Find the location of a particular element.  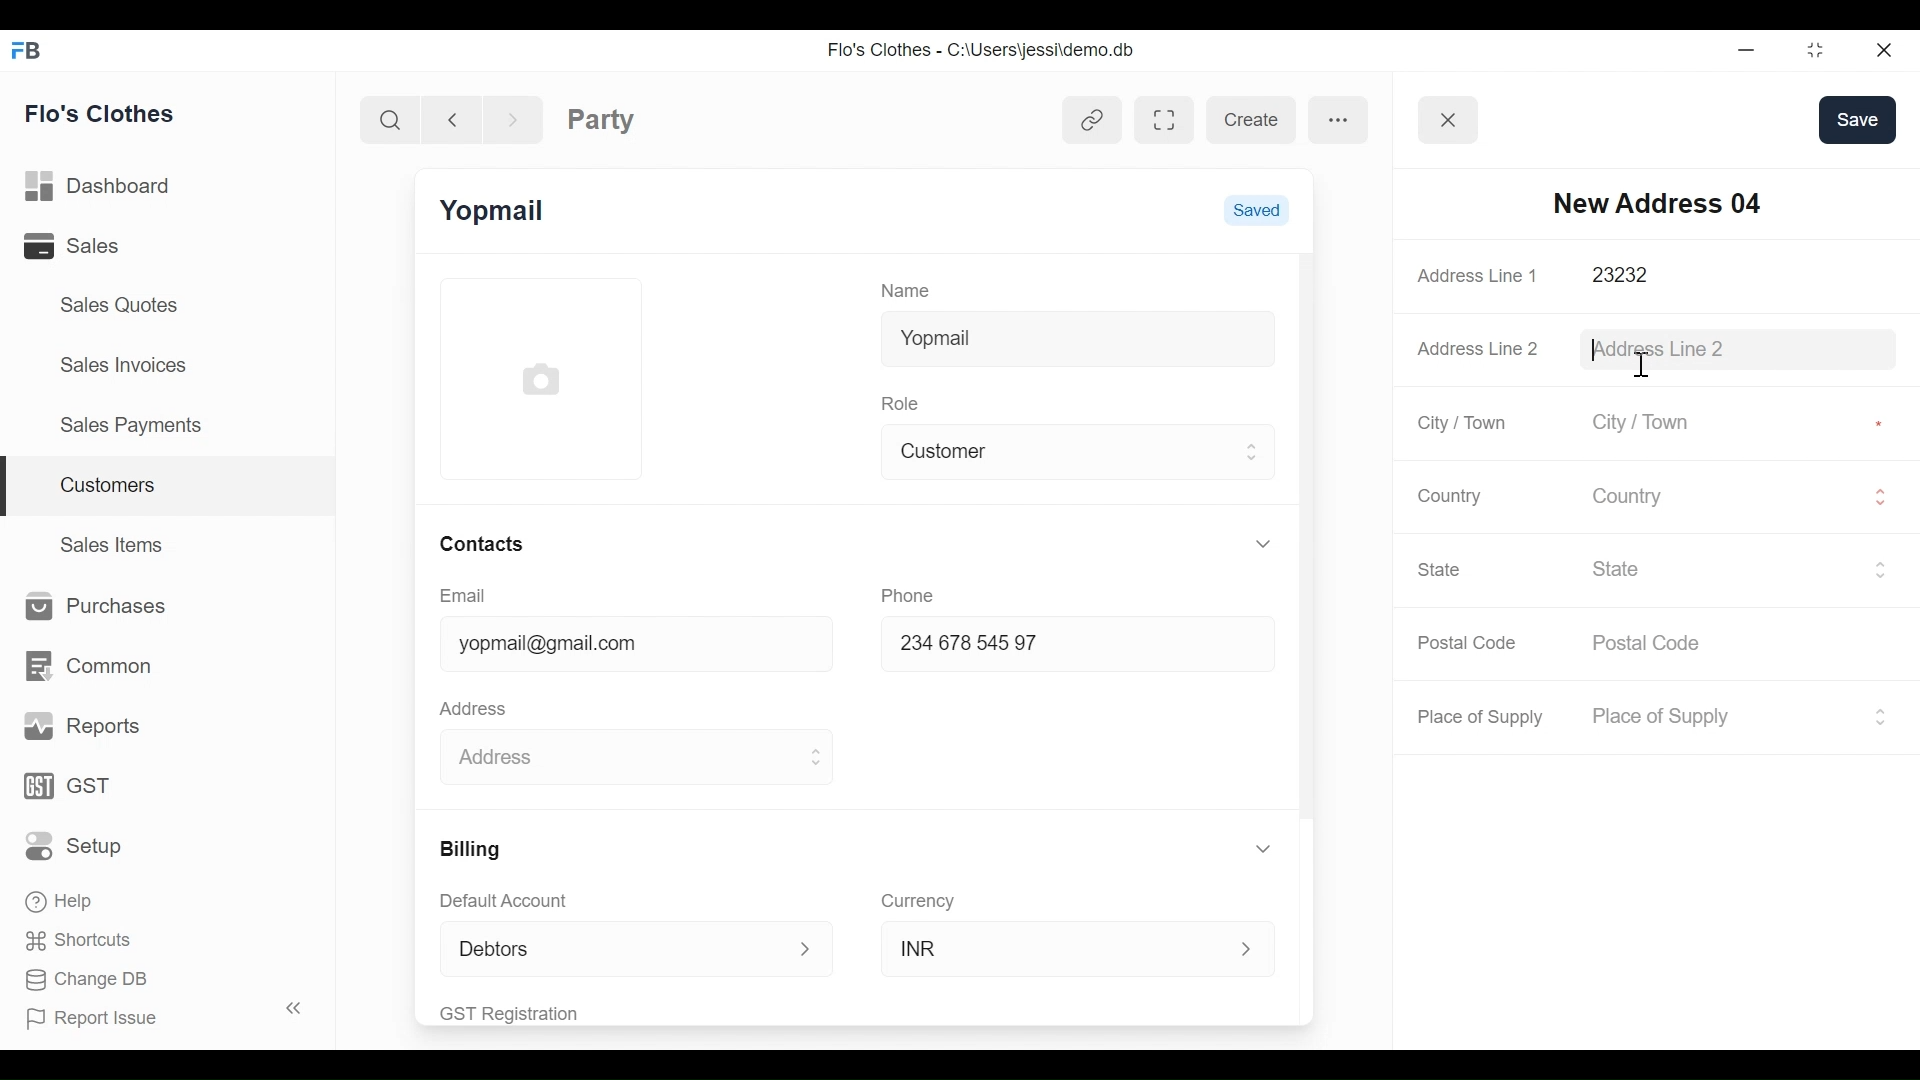

New Address 04 is located at coordinates (1657, 202).